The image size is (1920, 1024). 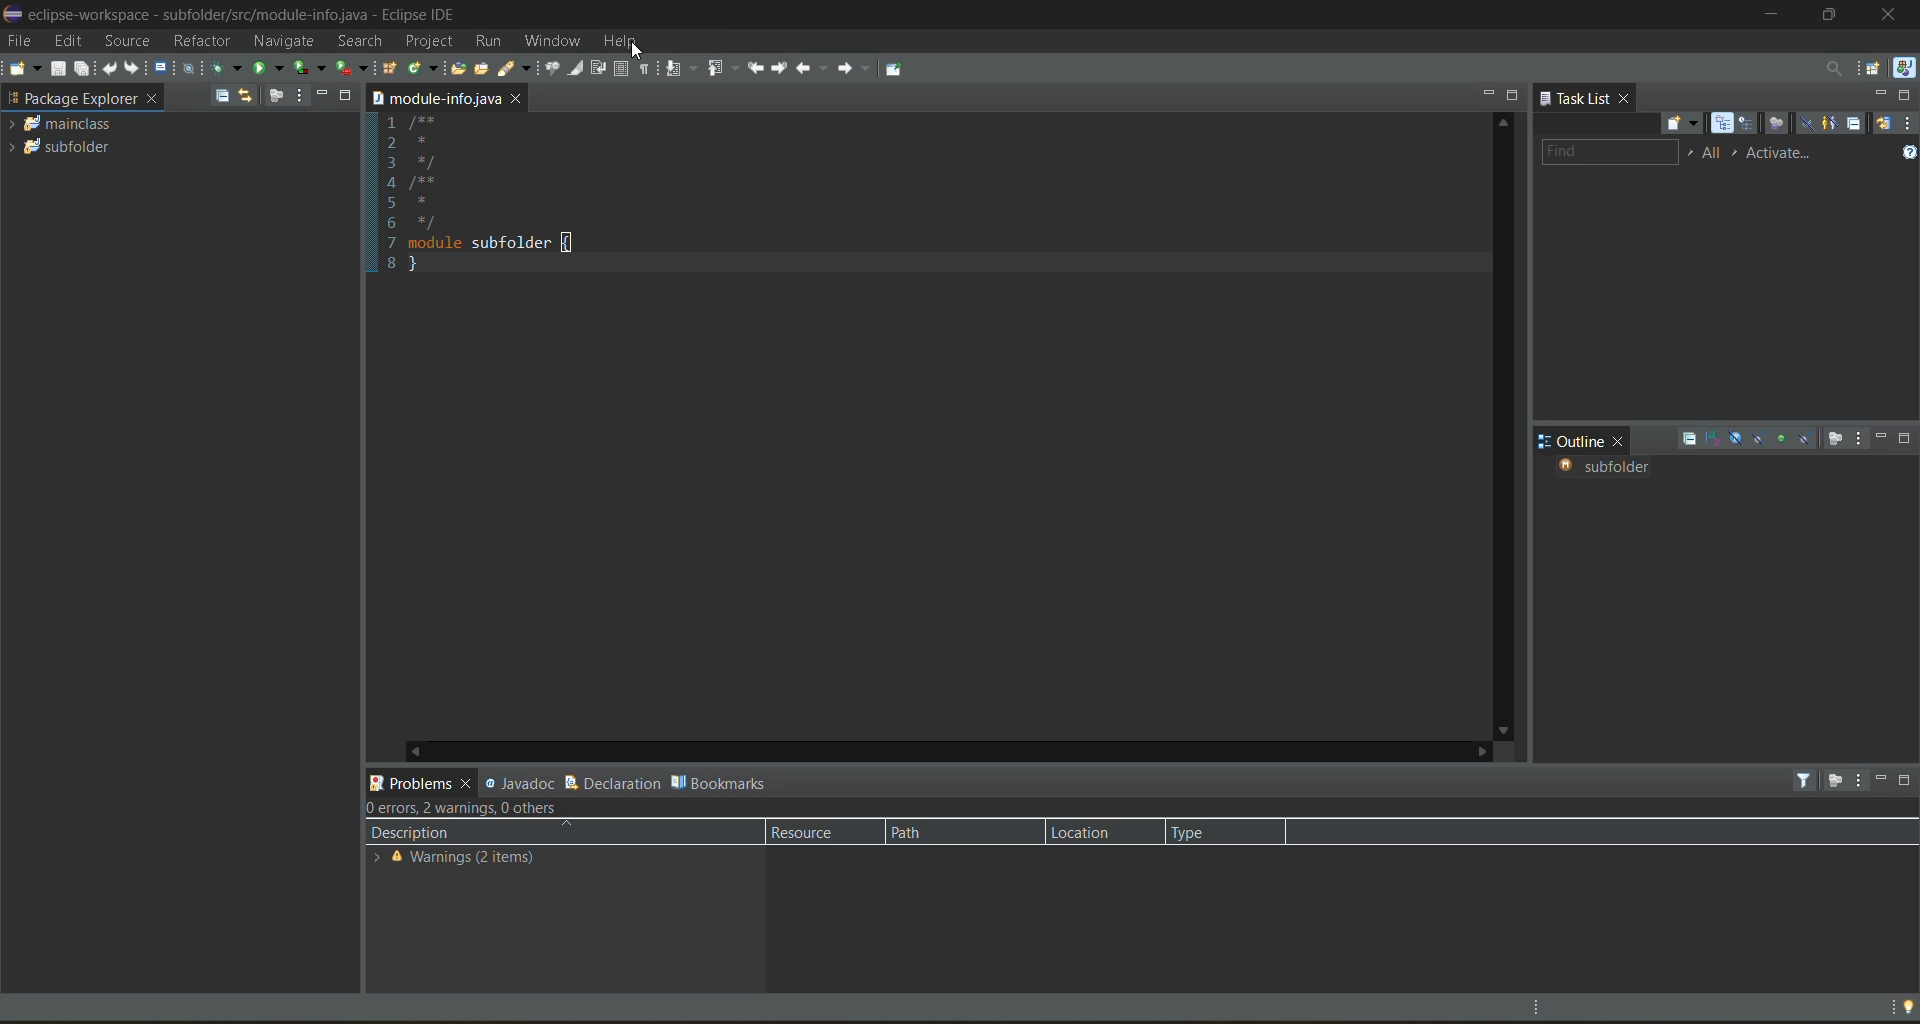 I want to click on synchronize changed, so click(x=1885, y=123).